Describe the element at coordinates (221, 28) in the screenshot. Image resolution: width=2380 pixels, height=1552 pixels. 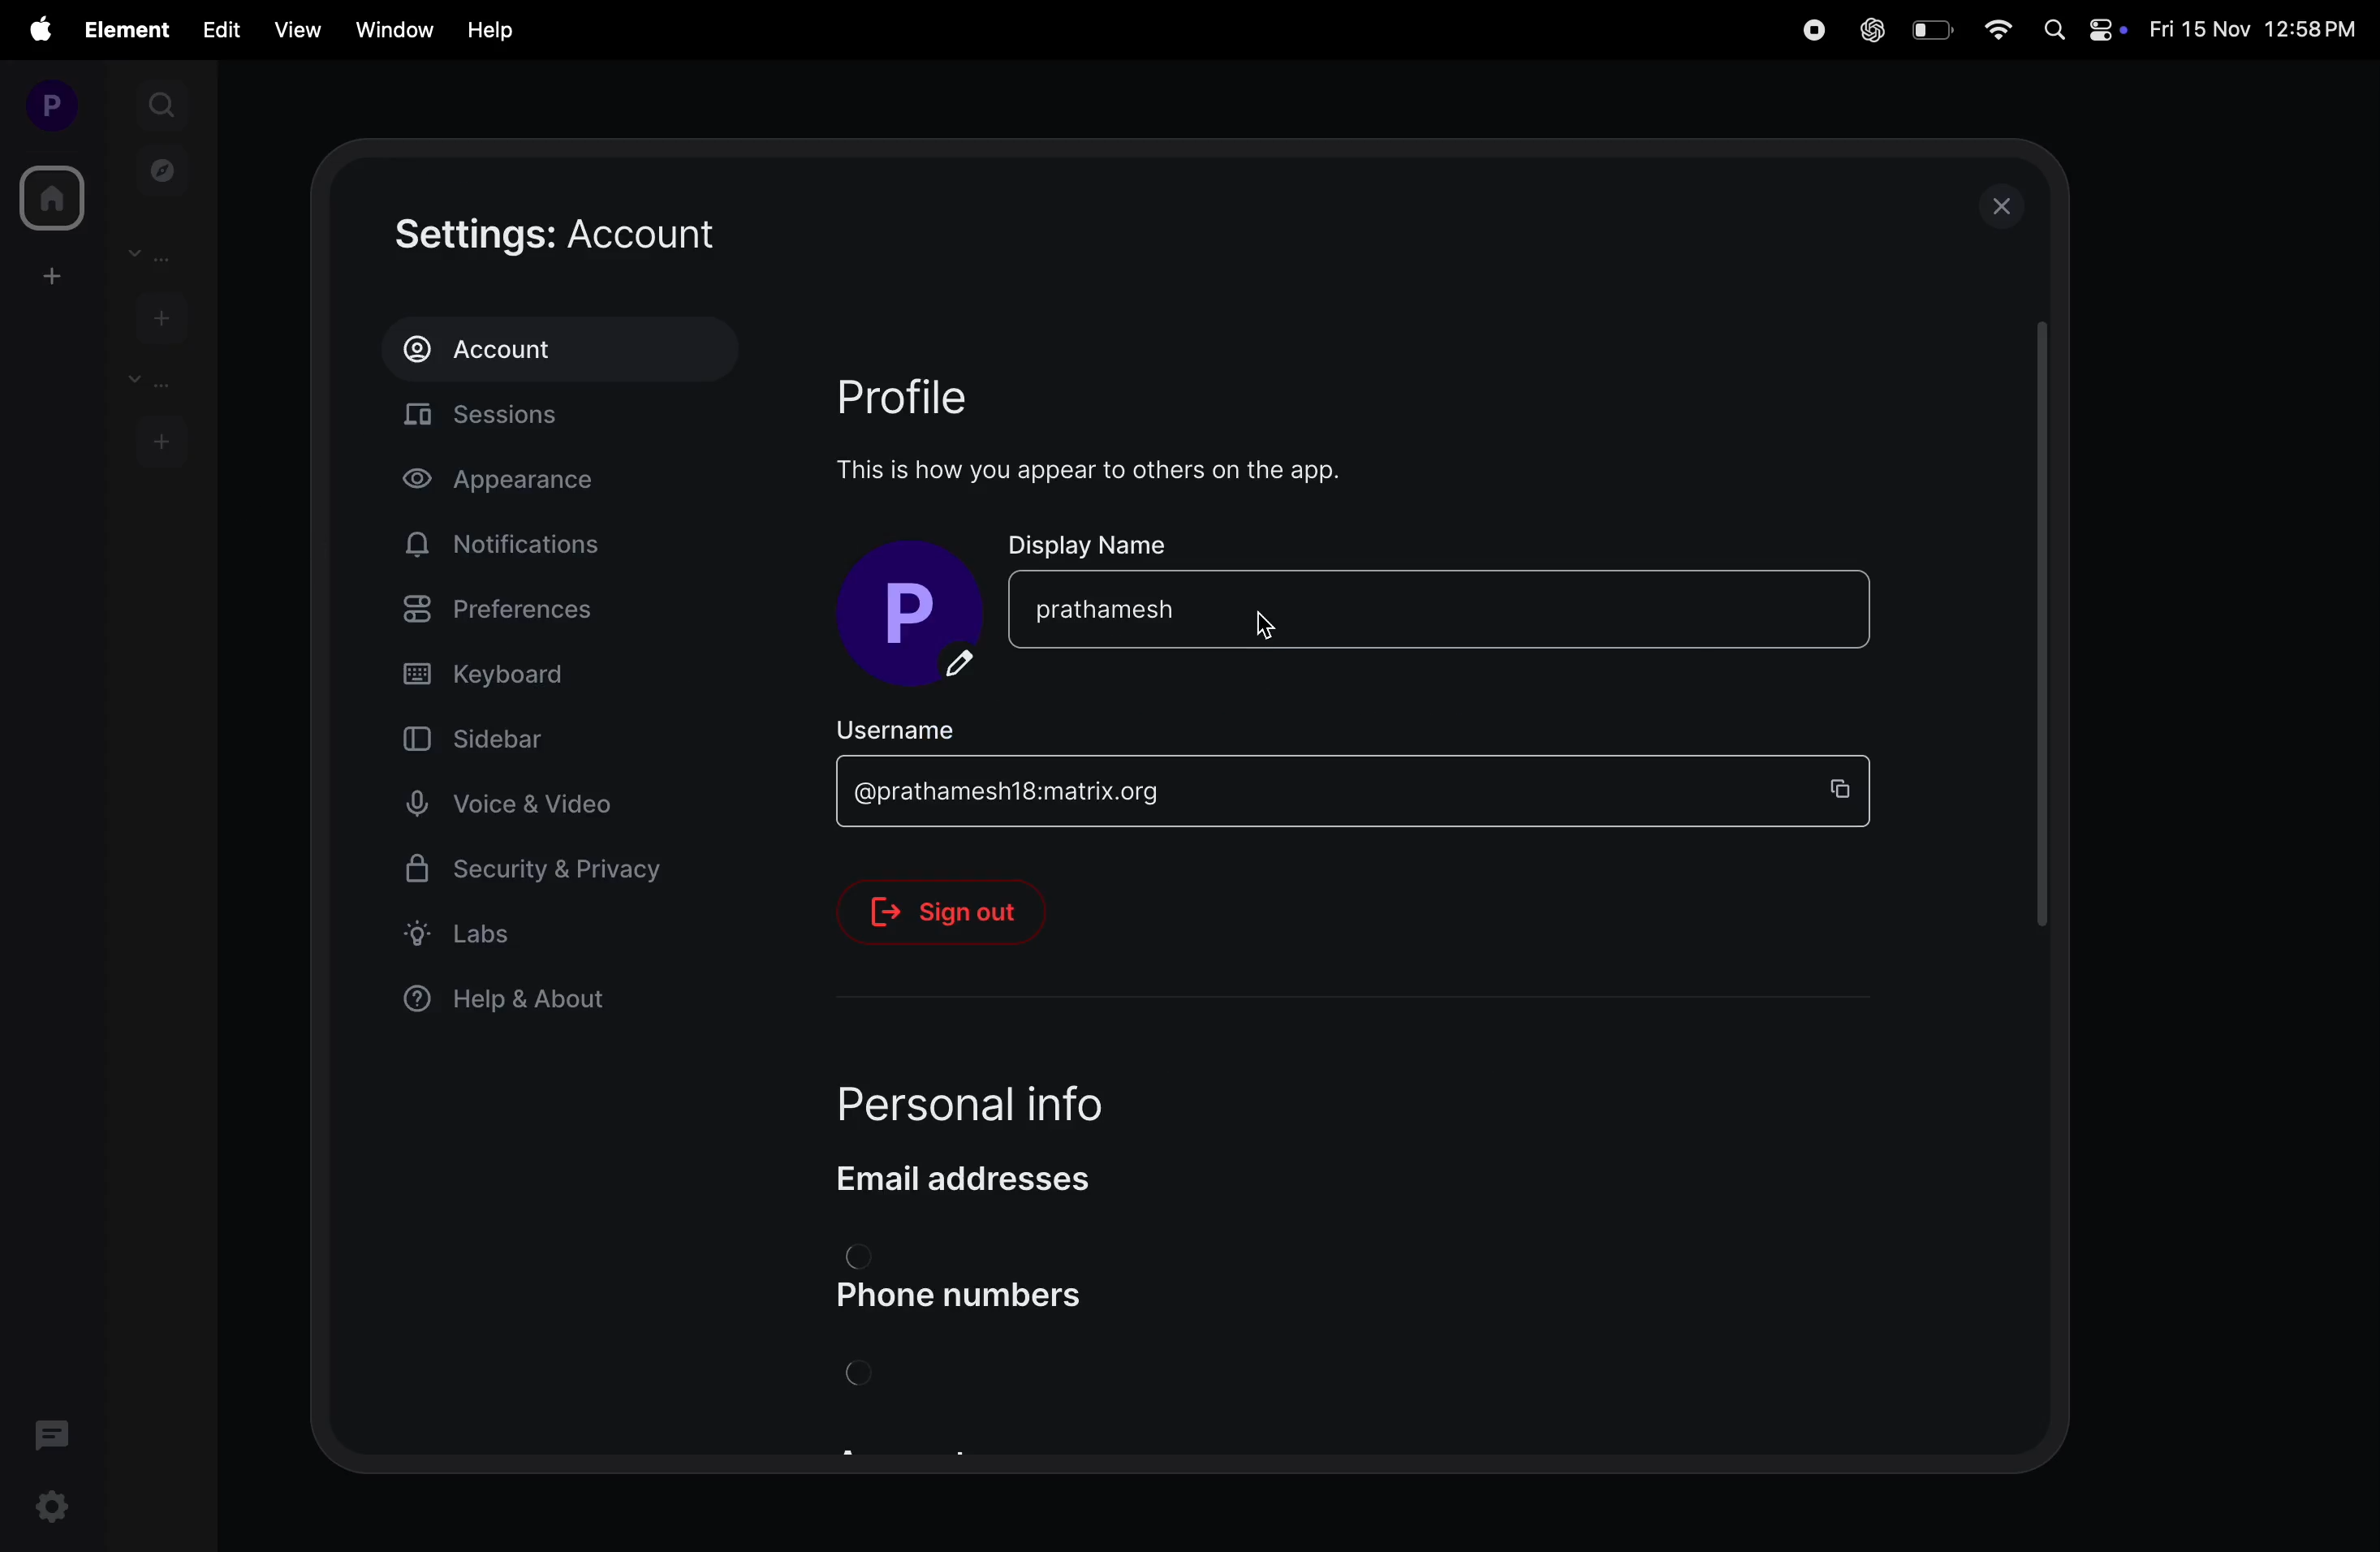
I see `edit` at that location.